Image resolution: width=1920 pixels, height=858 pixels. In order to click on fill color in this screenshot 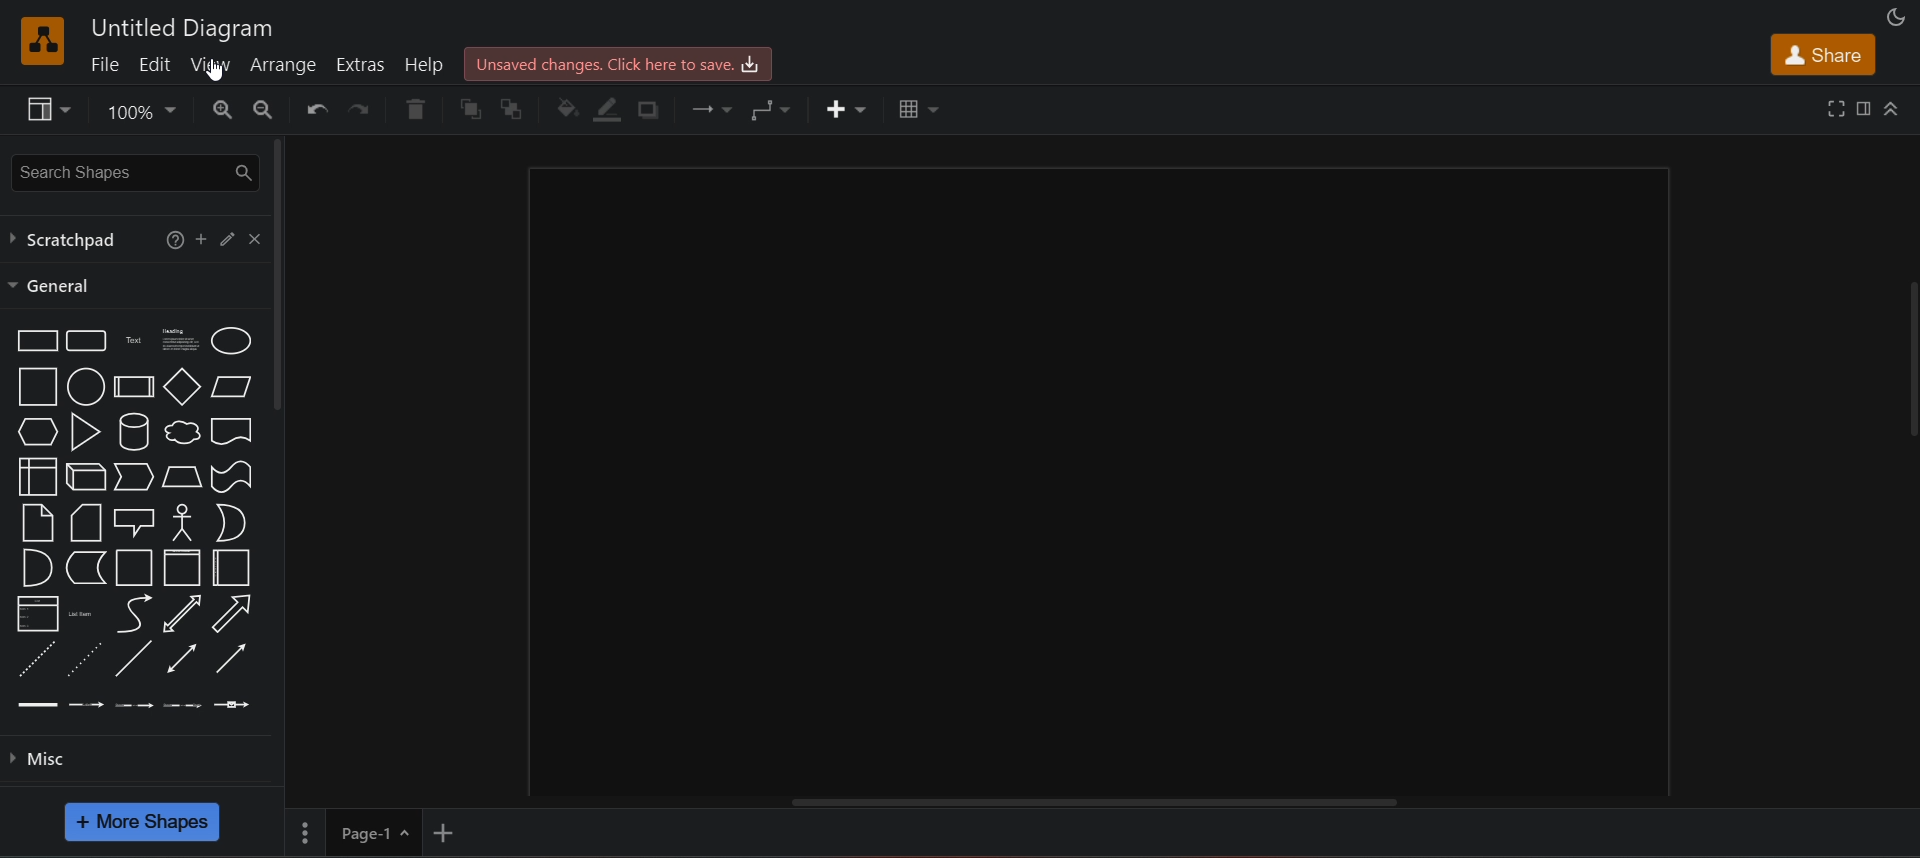, I will do `click(567, 109)`.